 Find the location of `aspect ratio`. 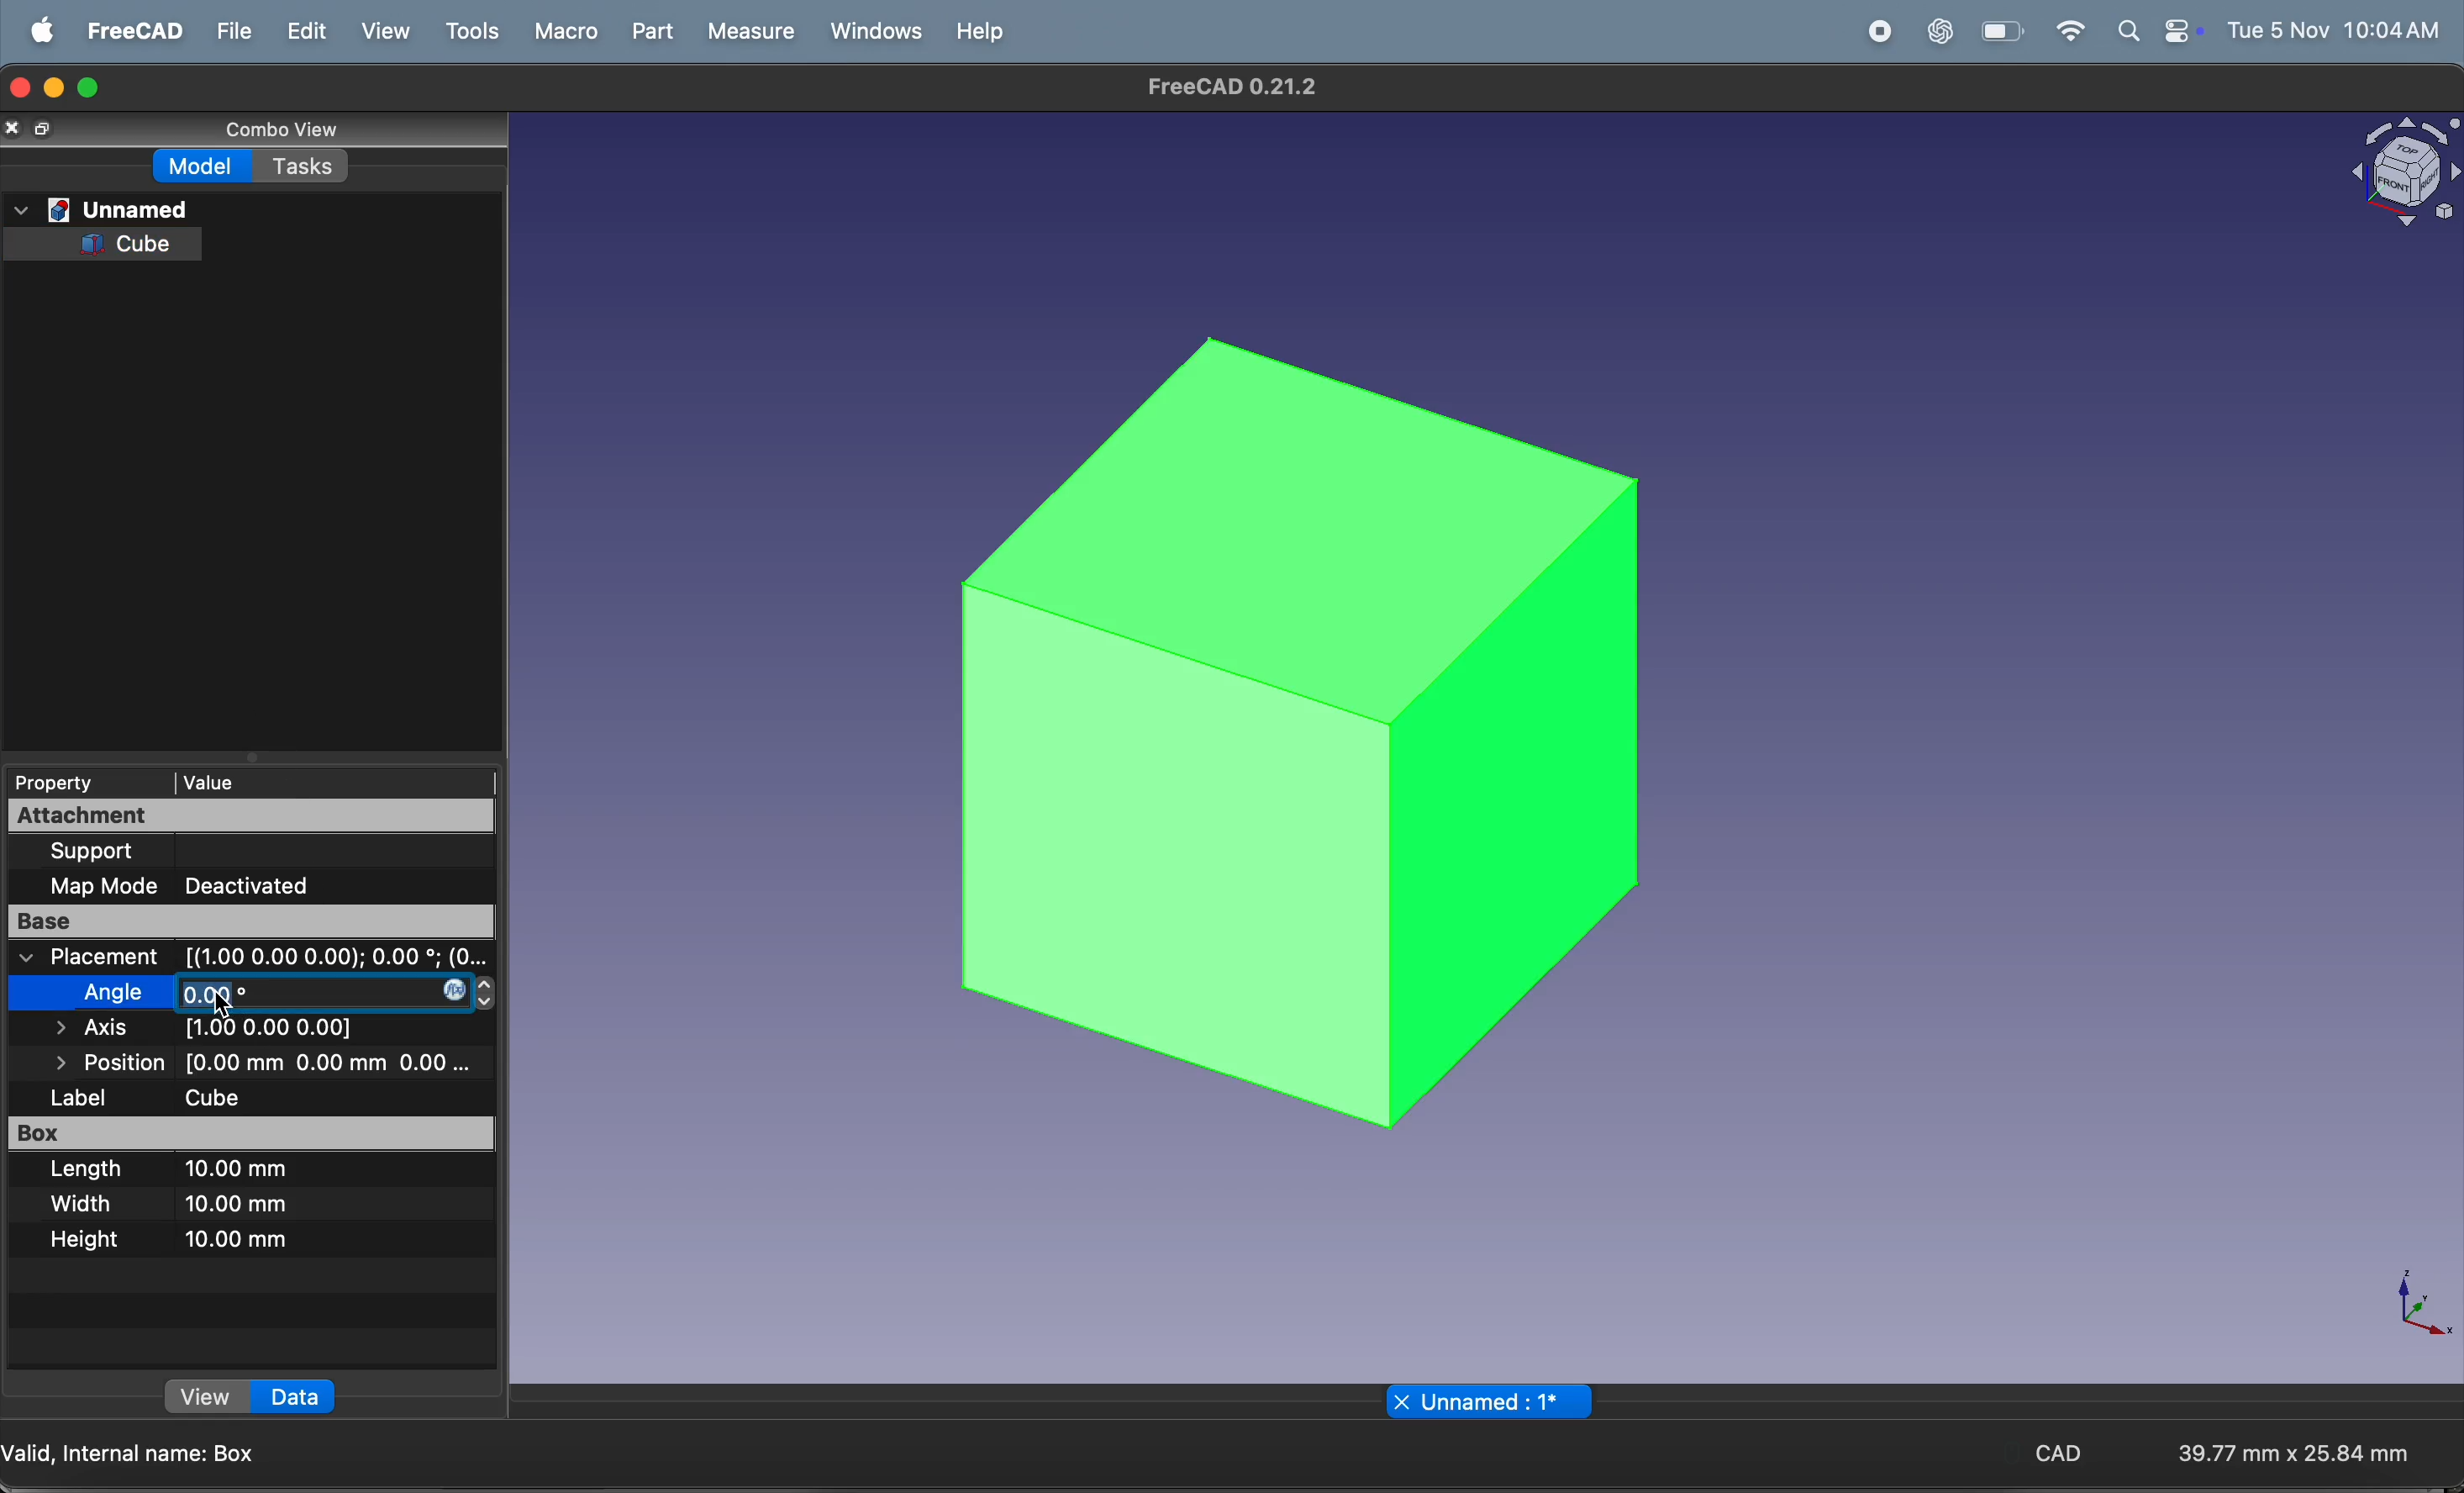

aspect ratio is located at coordinates (2287, 1451).